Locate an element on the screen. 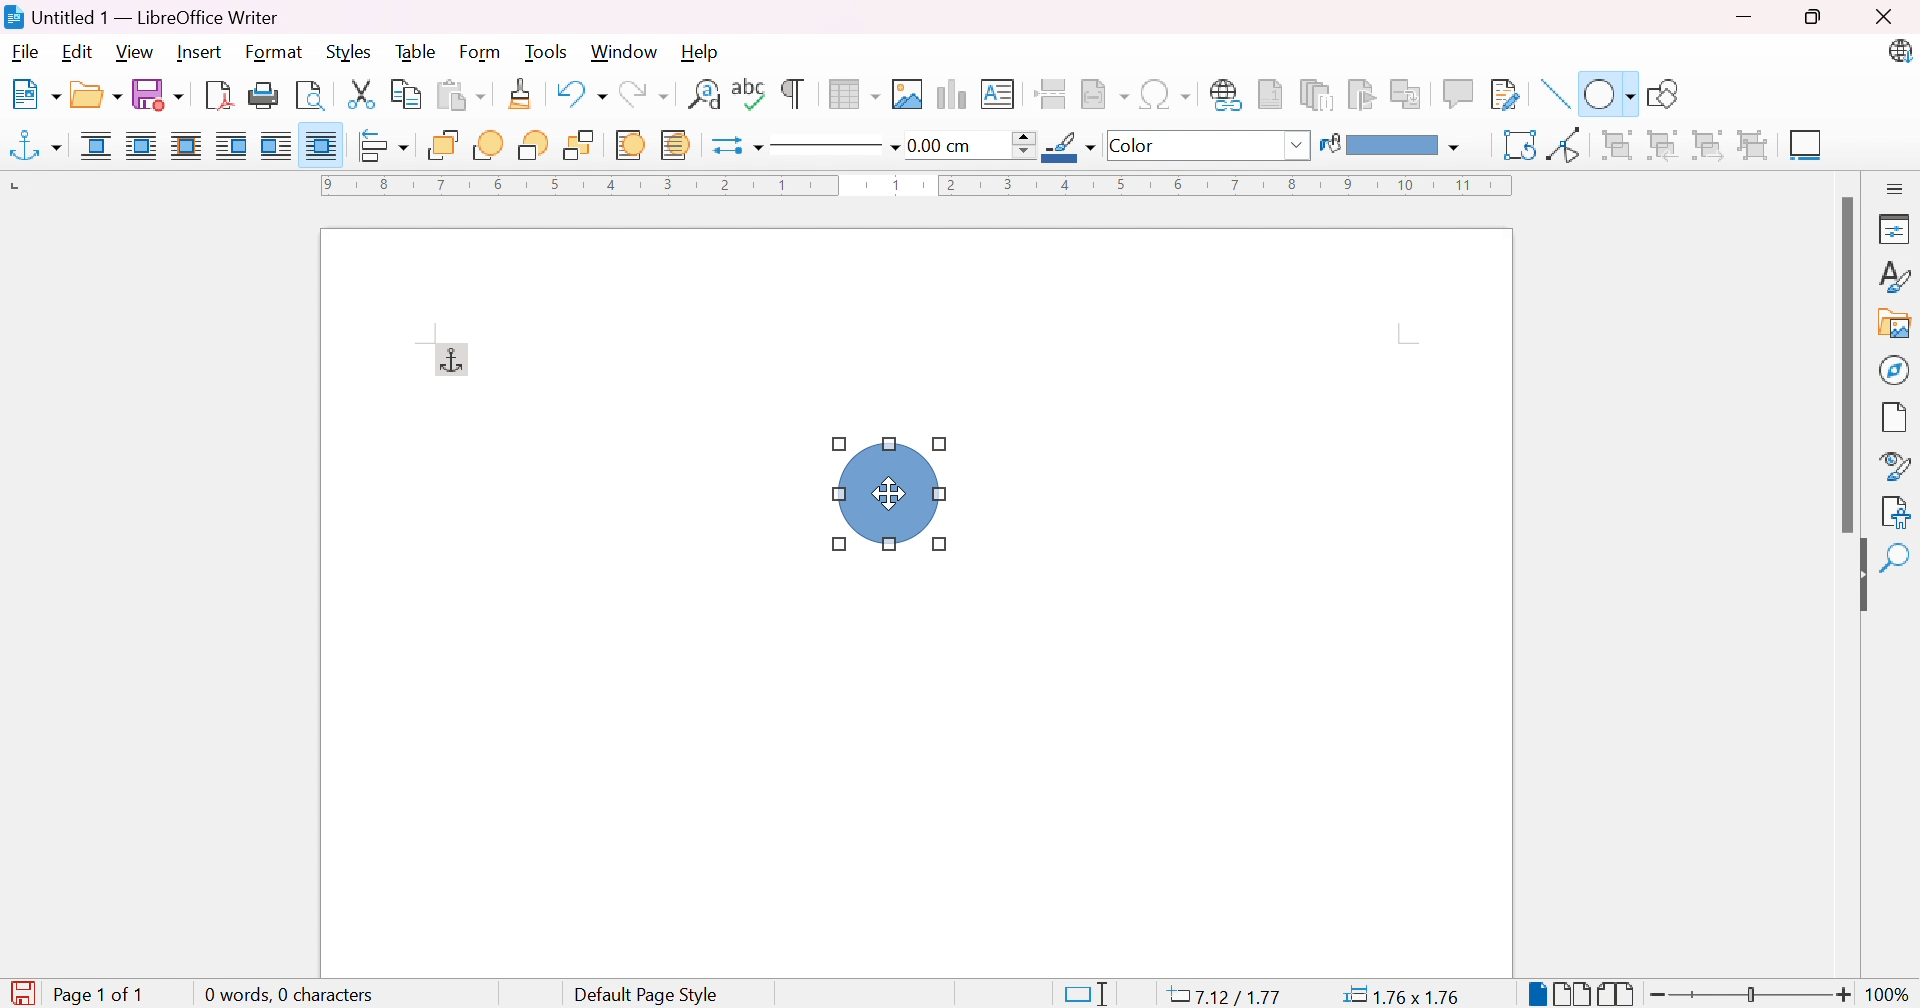 The image size is (1920, 1008). Cut is located at coordinates (361, 95).